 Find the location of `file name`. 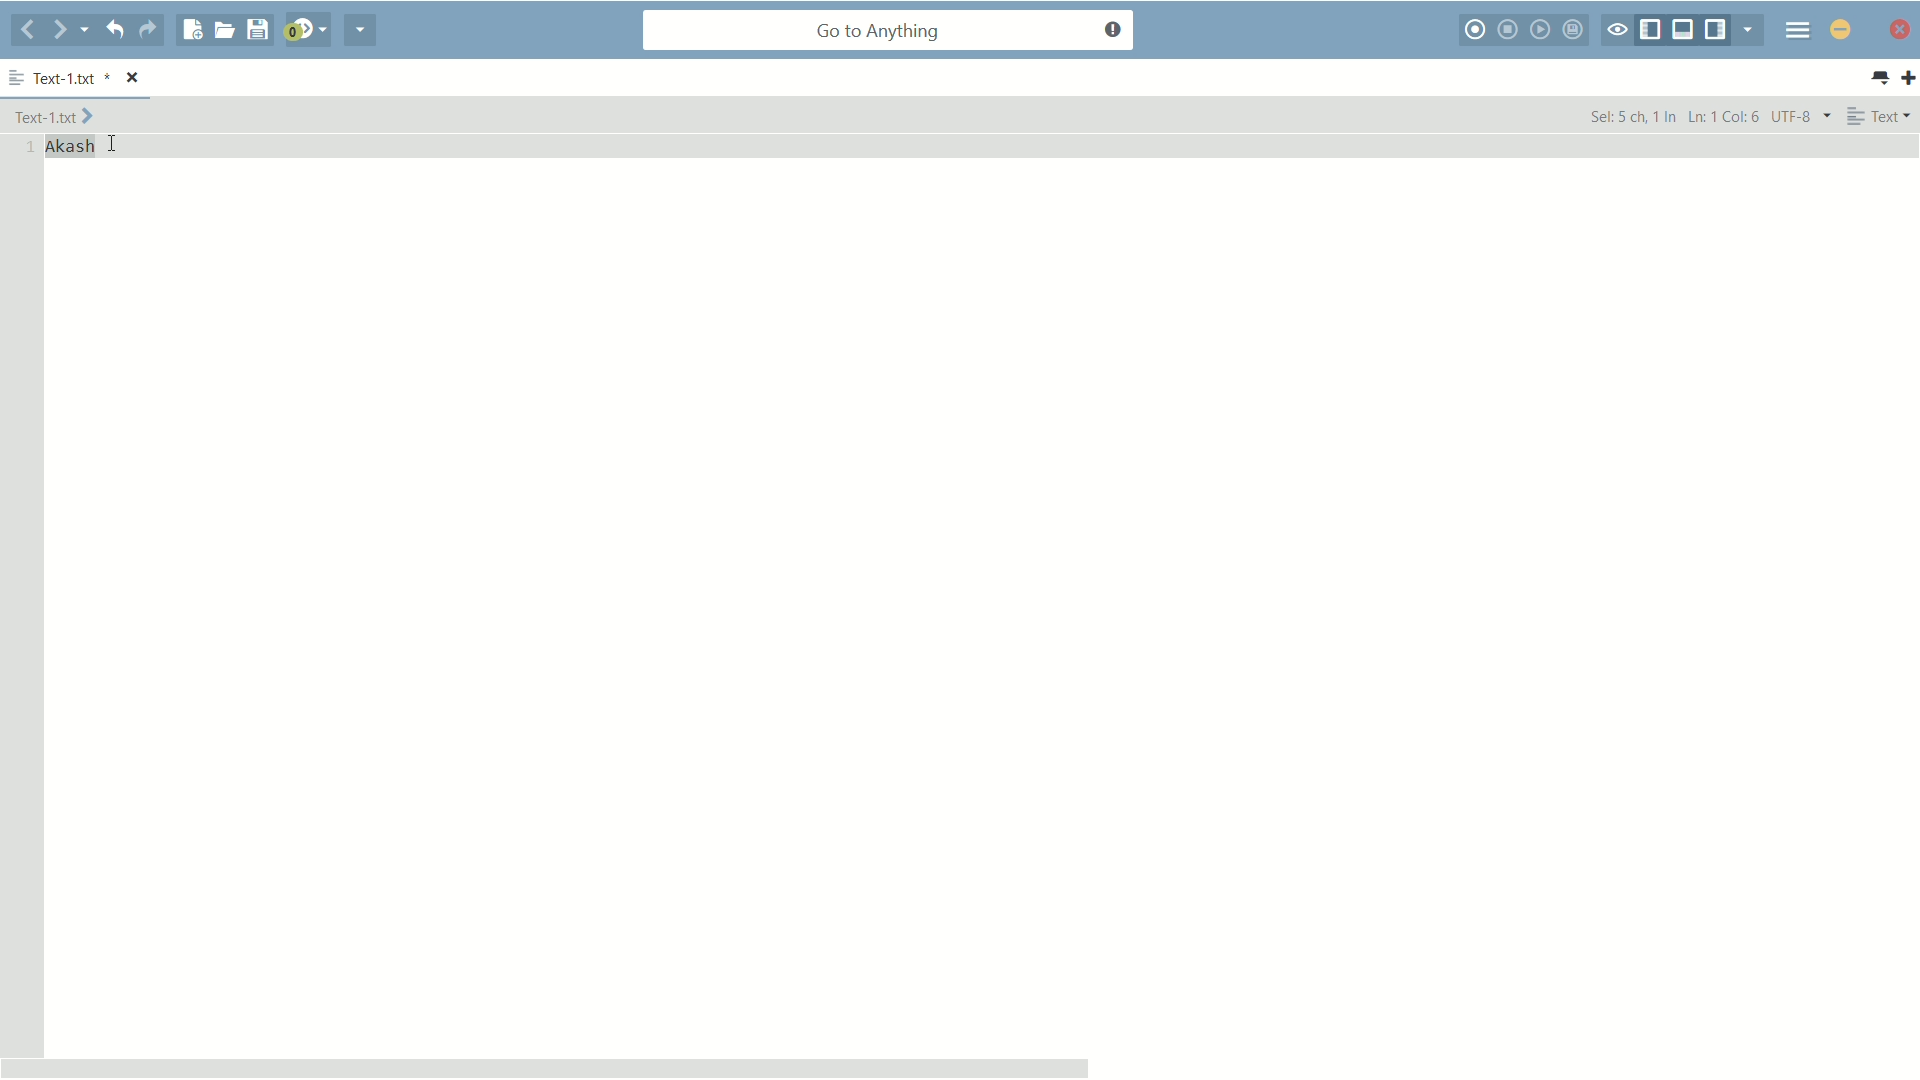

file name is located at coordinates (68, 80).